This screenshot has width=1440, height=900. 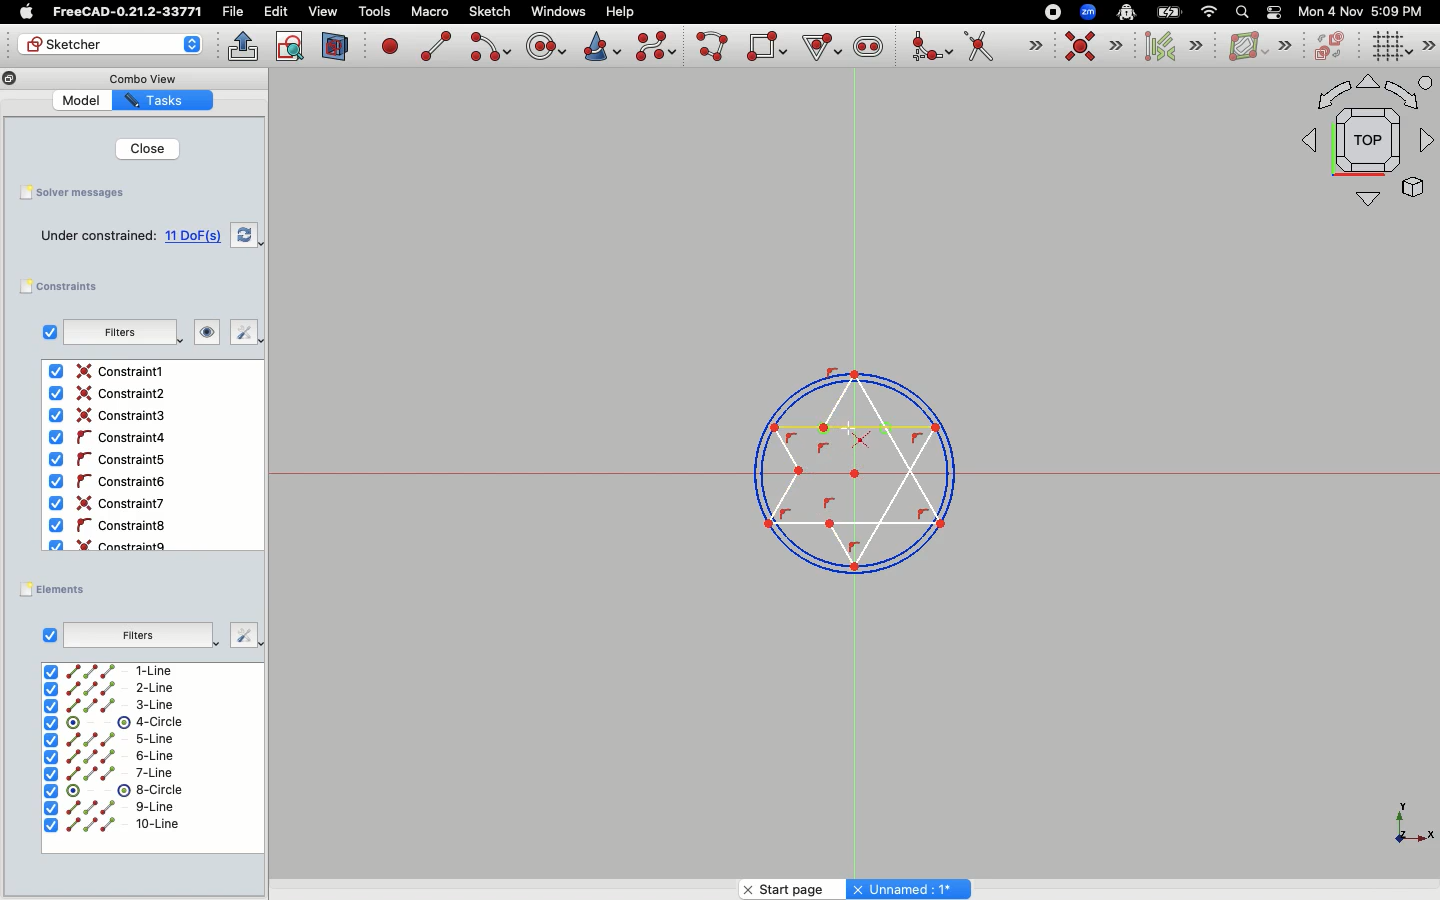 What do you see at coordinates (854, 431) in the screenshot?
I see `Cursor` at bounding box center [854, 431].